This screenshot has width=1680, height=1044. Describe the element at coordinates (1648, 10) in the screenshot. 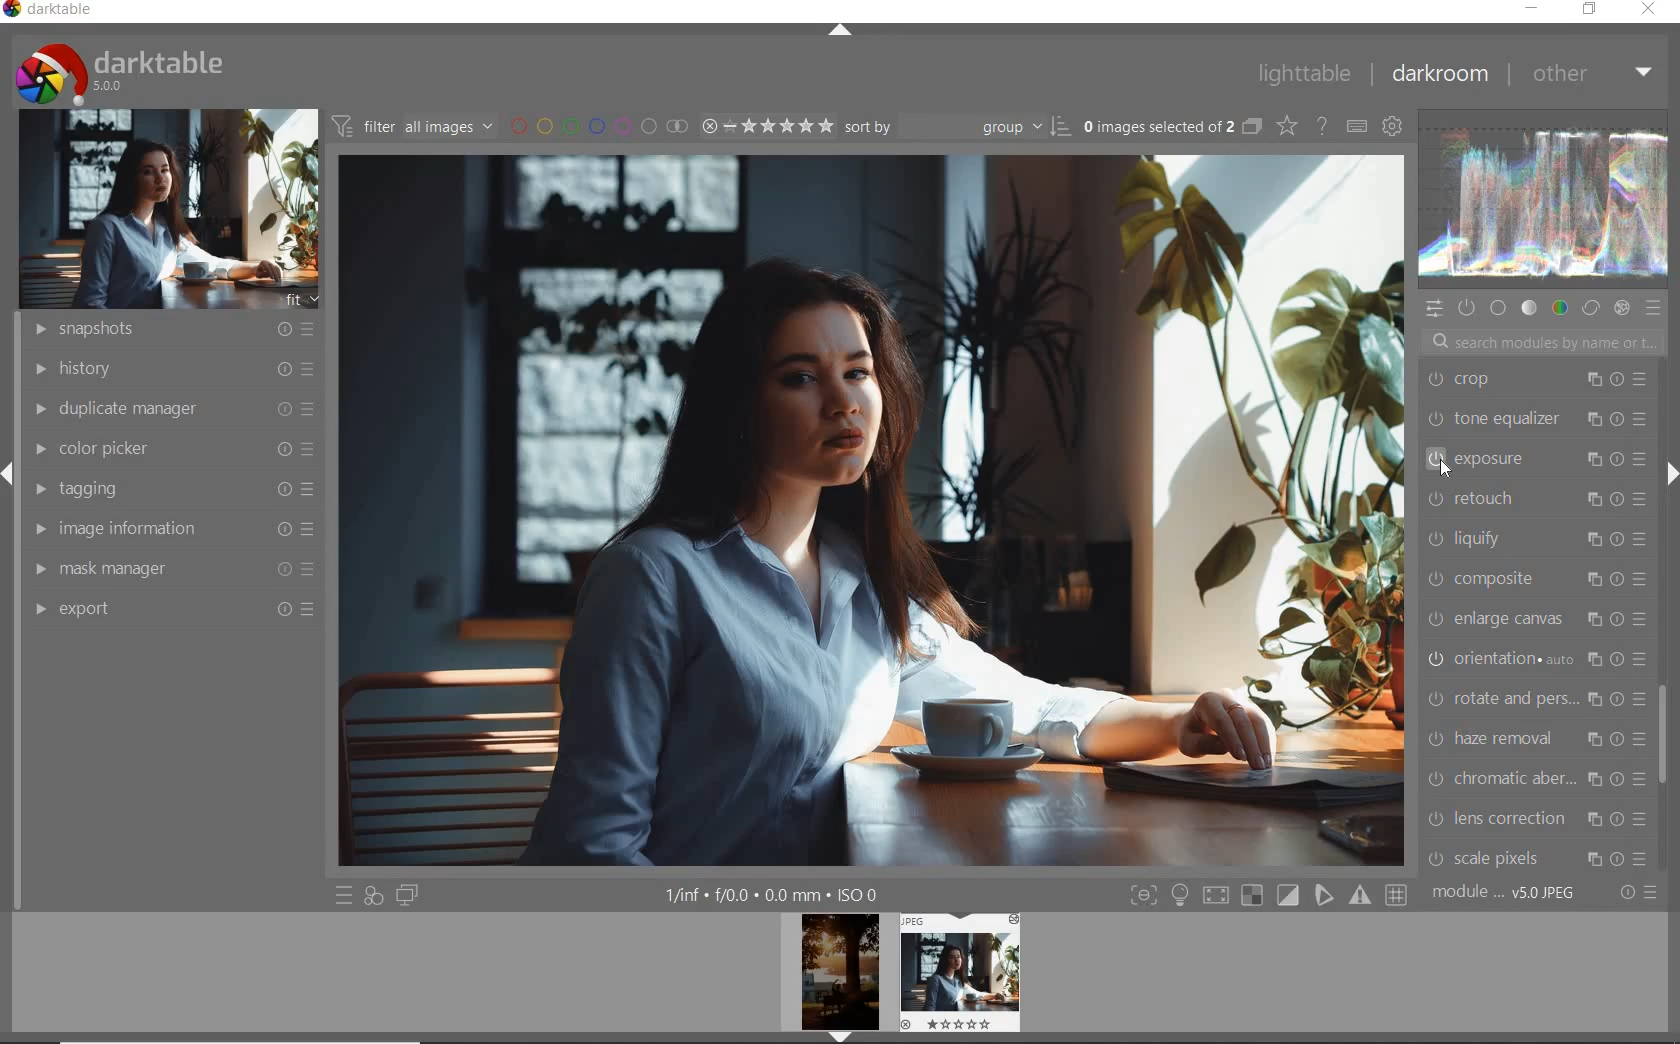

I see `CLOSE` at that location.